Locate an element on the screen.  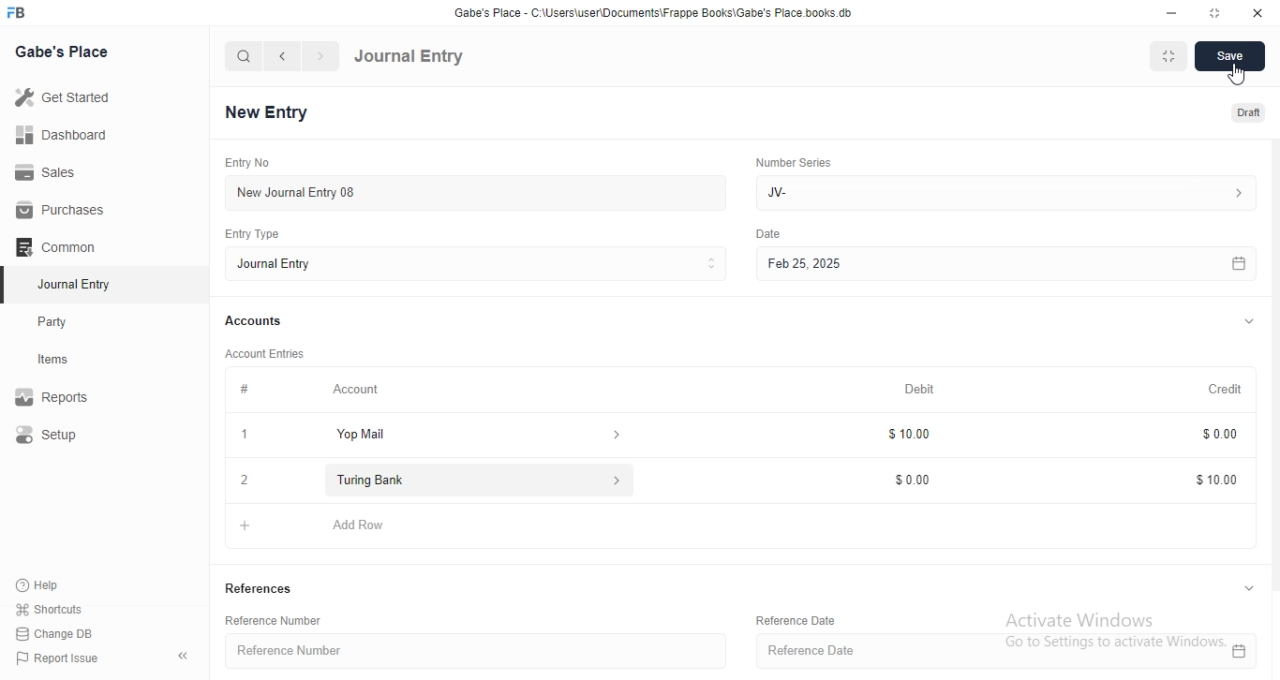
Credit is located at coordinates (1216, 389).